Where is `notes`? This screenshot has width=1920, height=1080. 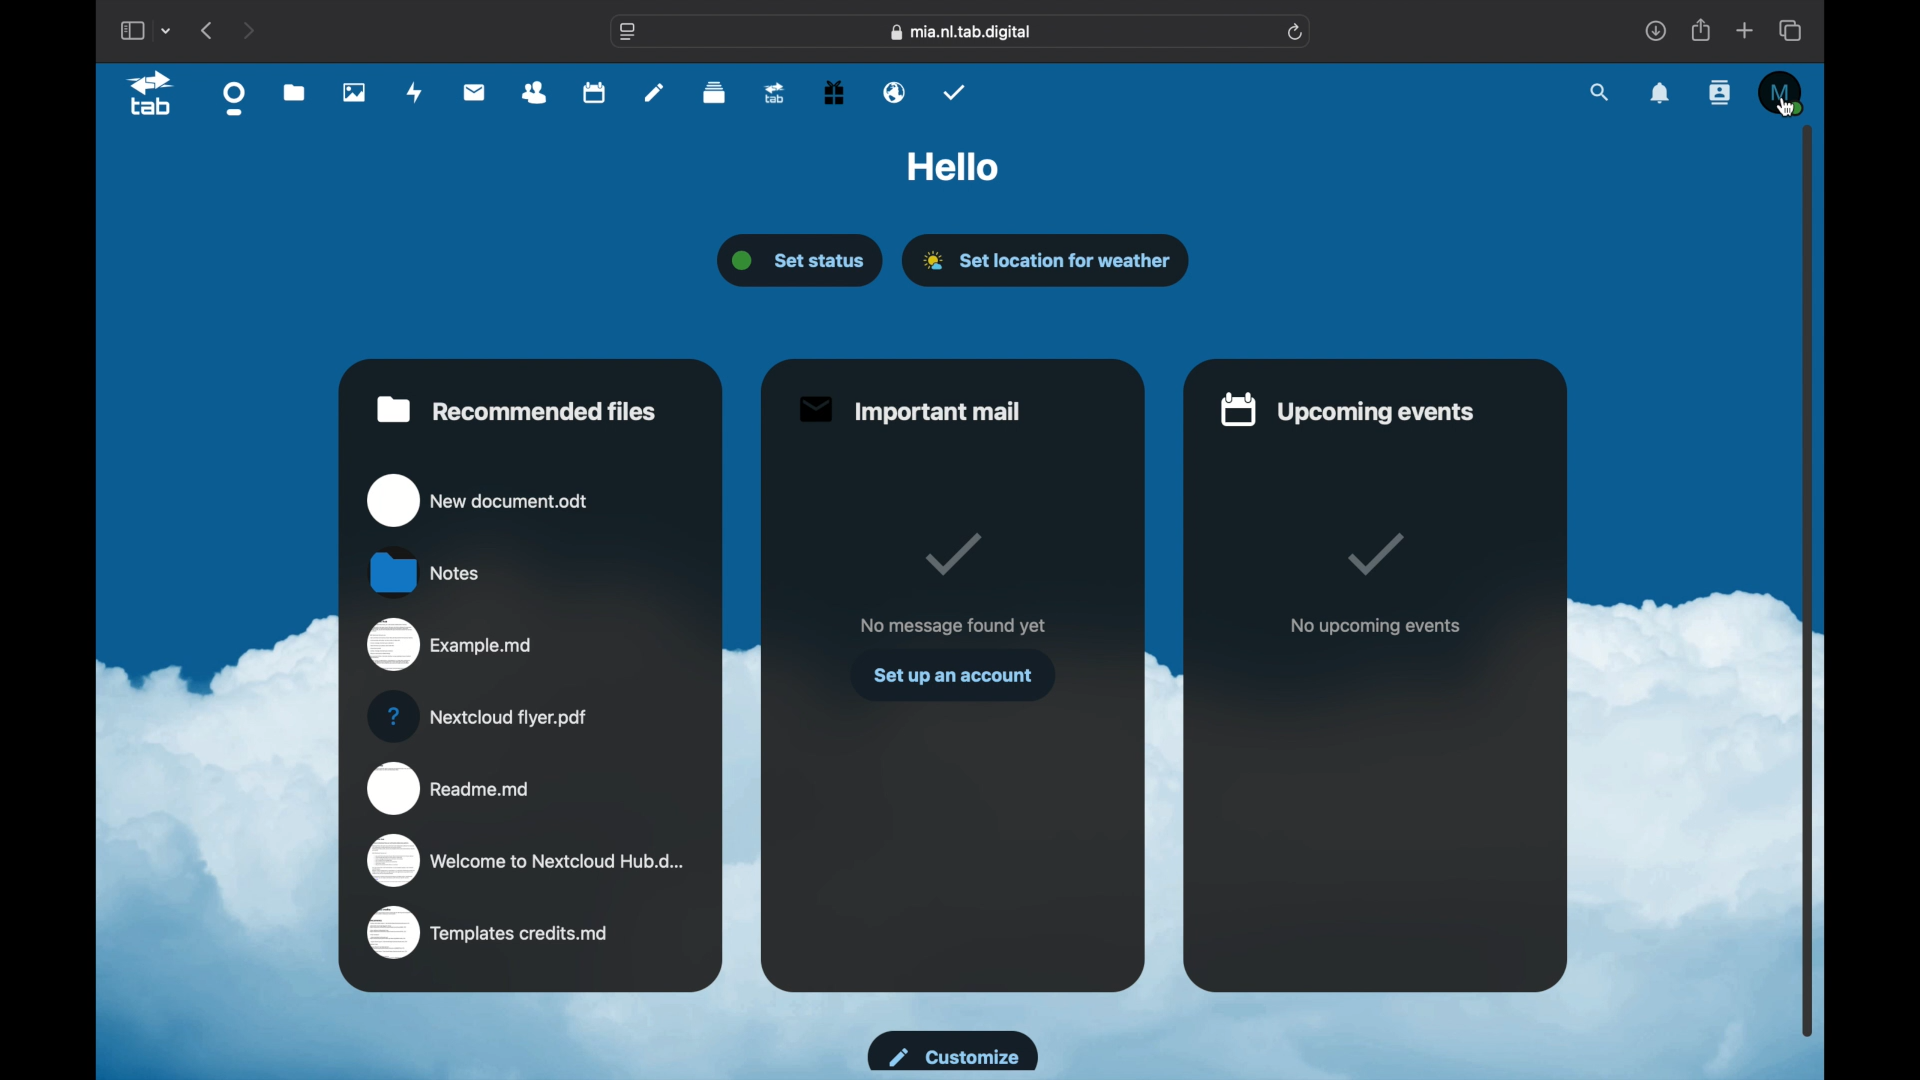 notes is located at coordinates (426, 572).